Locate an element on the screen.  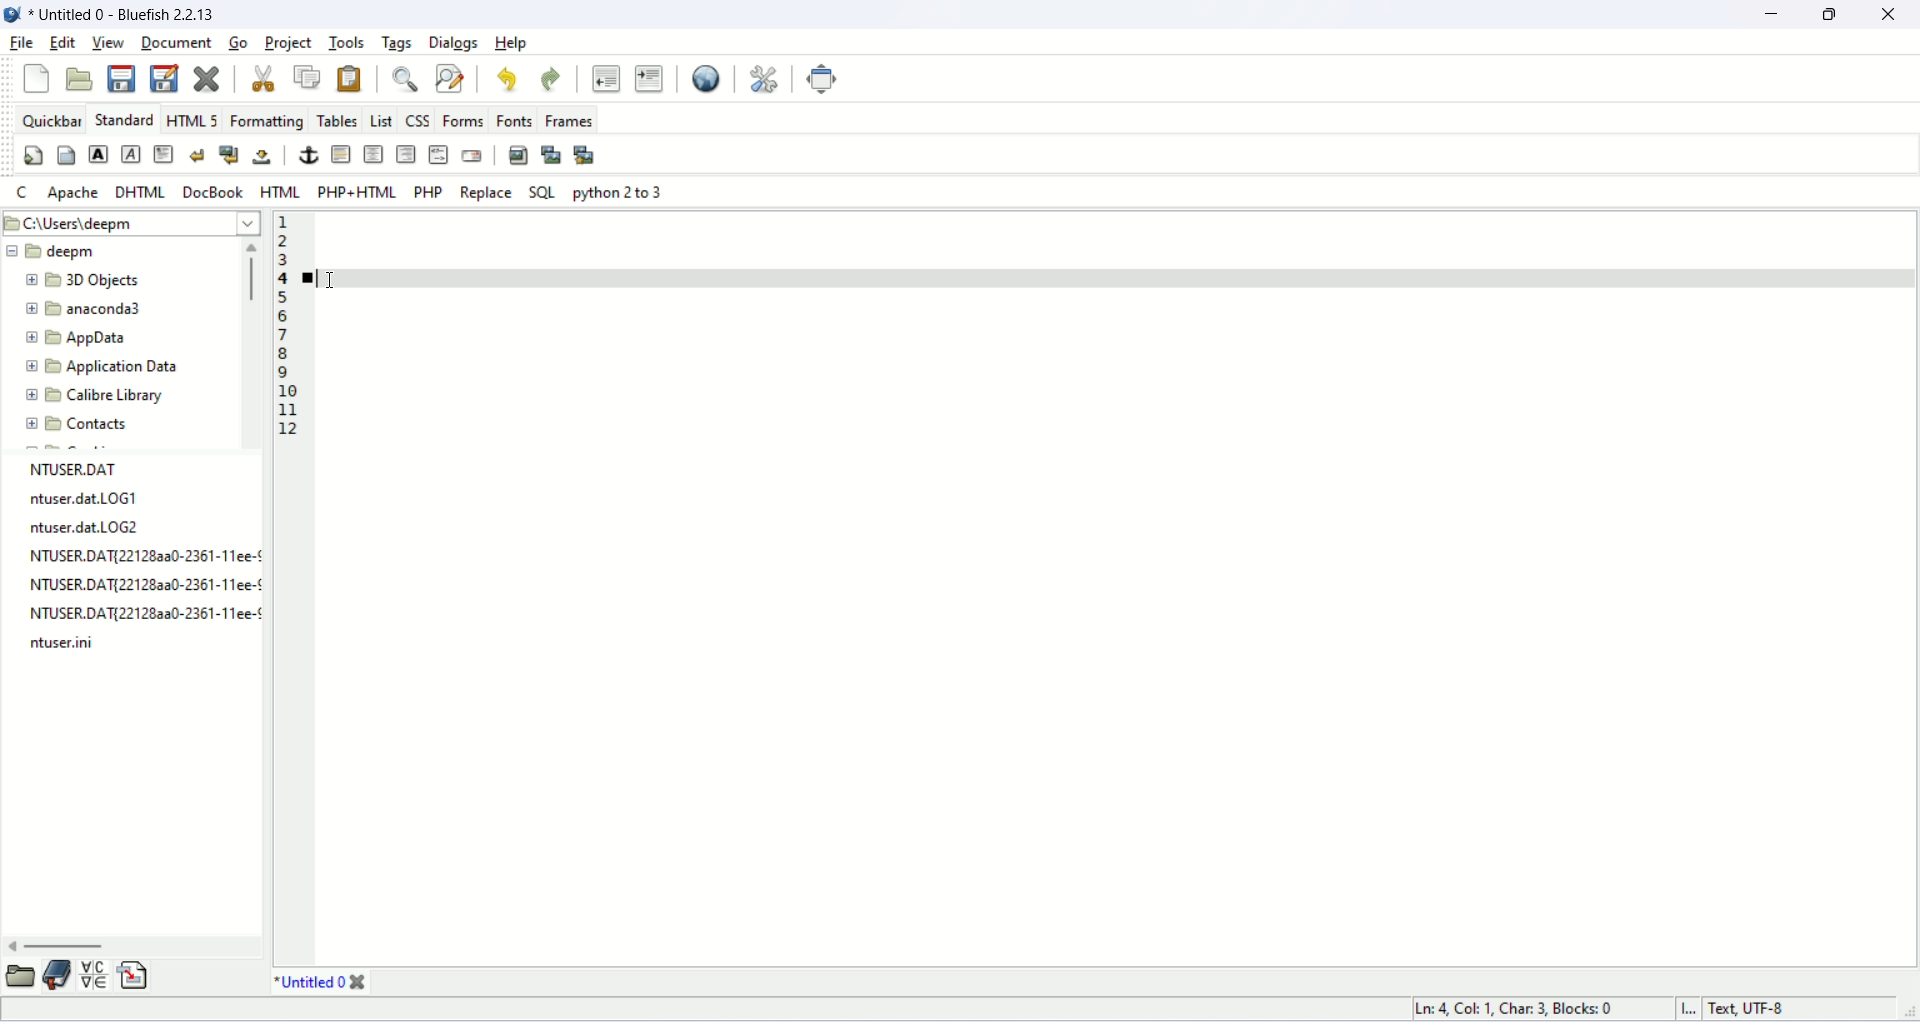
document is located at coordinates (177, 42).